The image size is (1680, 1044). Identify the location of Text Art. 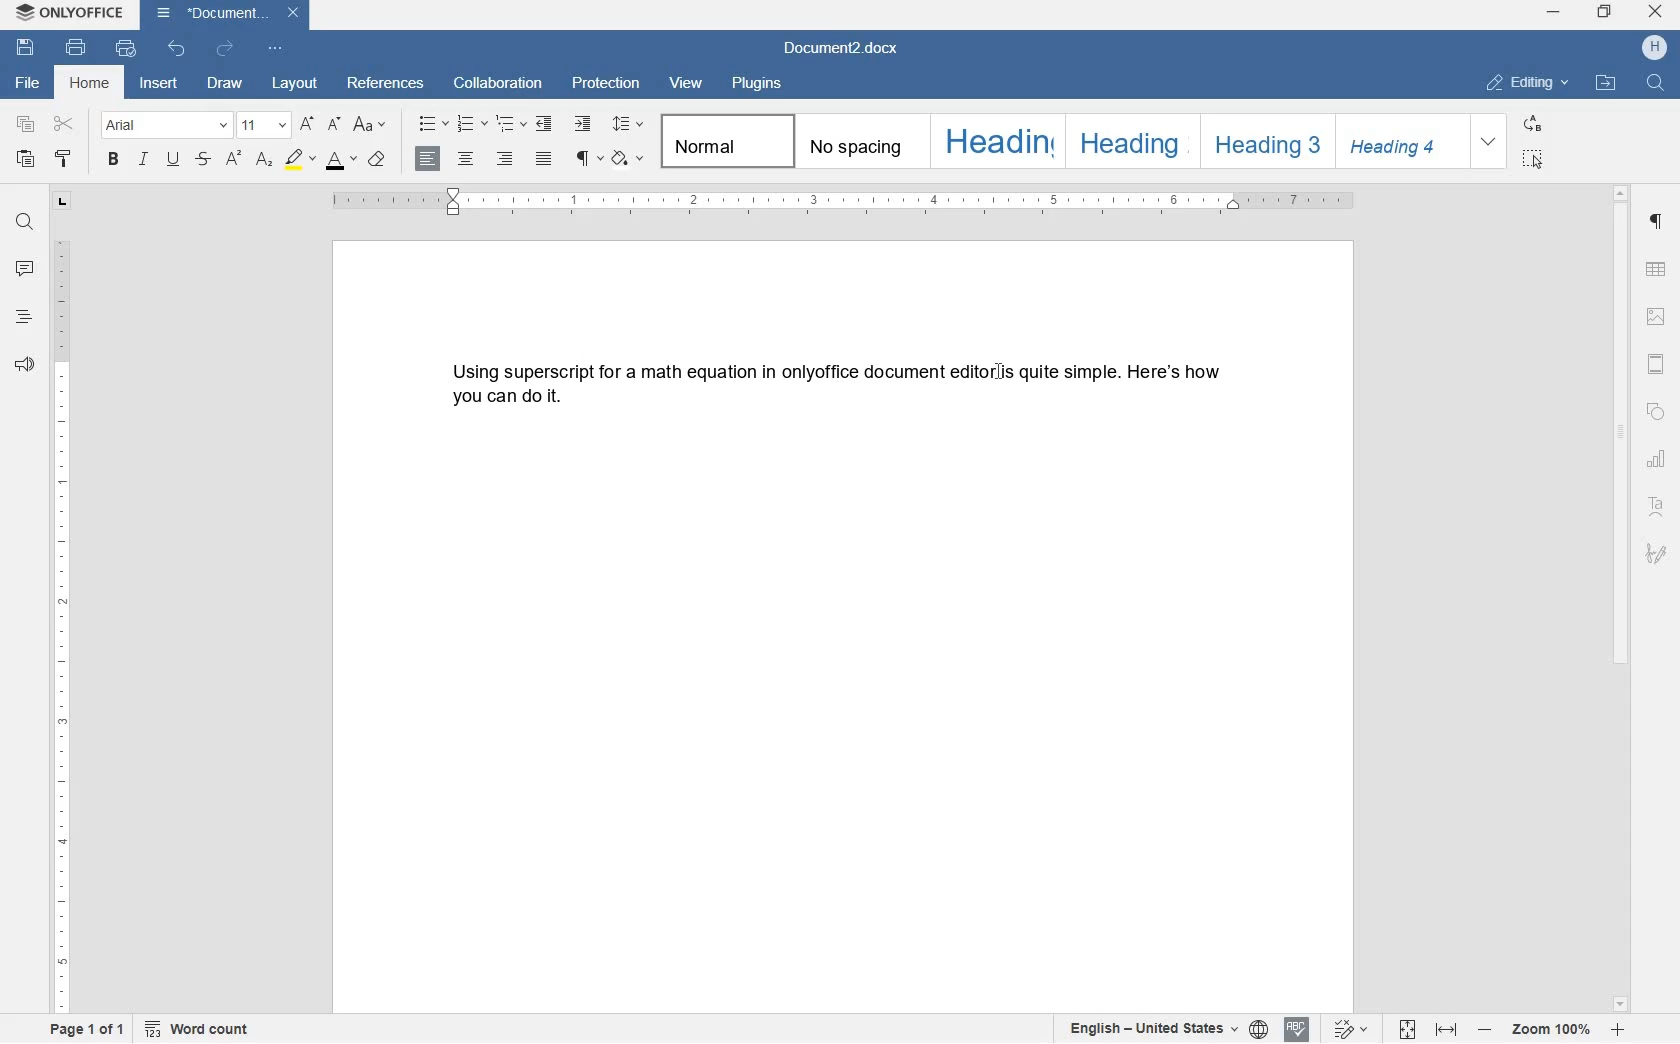
(1657, 507).